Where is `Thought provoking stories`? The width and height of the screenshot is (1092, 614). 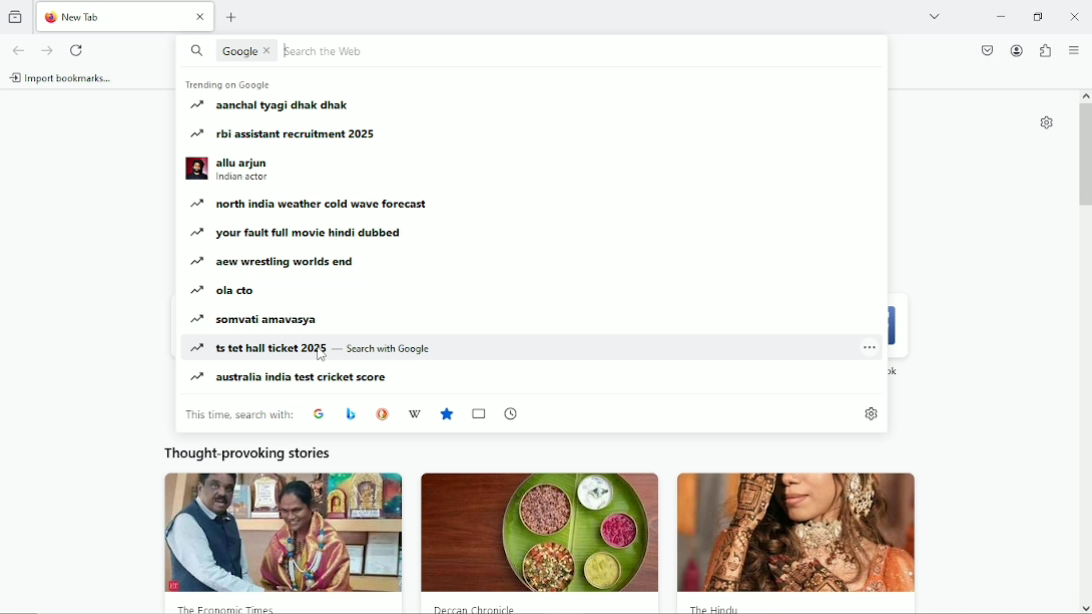 Thought provoking stories is located at coordinates (247, 453).